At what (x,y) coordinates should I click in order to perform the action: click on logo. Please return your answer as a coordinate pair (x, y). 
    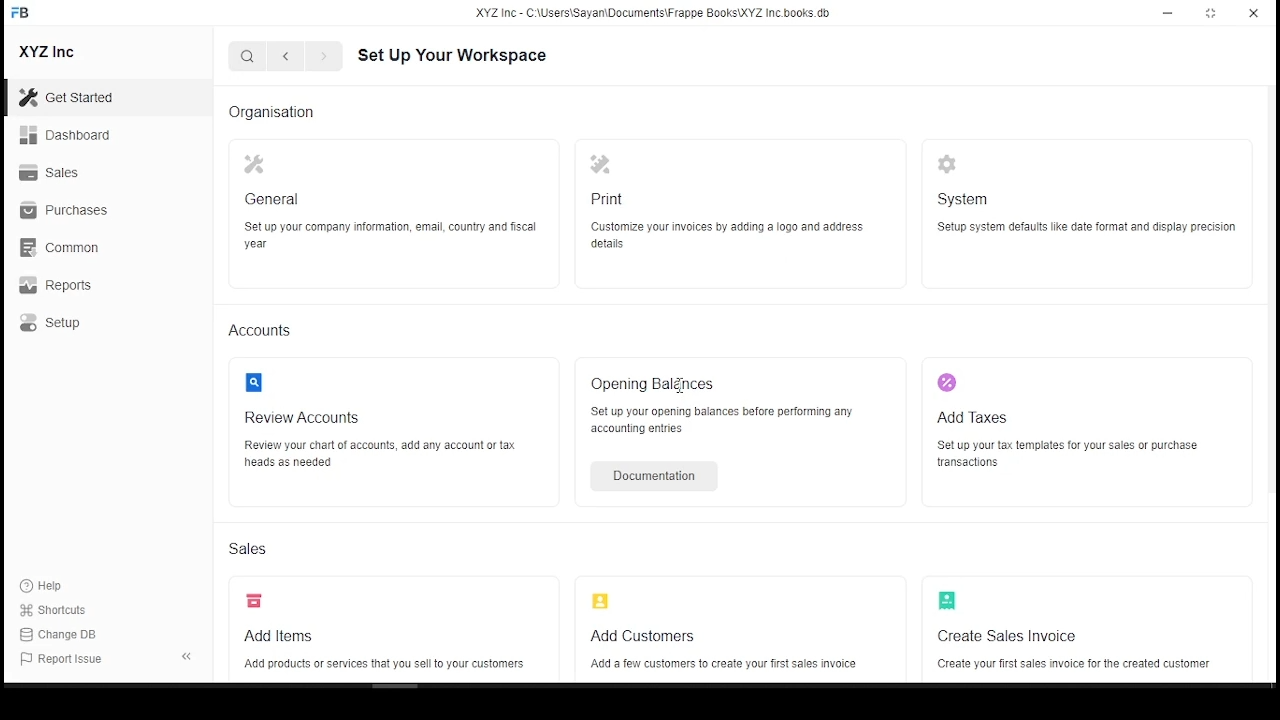
    Looking at the image, I should click on (604, 167).